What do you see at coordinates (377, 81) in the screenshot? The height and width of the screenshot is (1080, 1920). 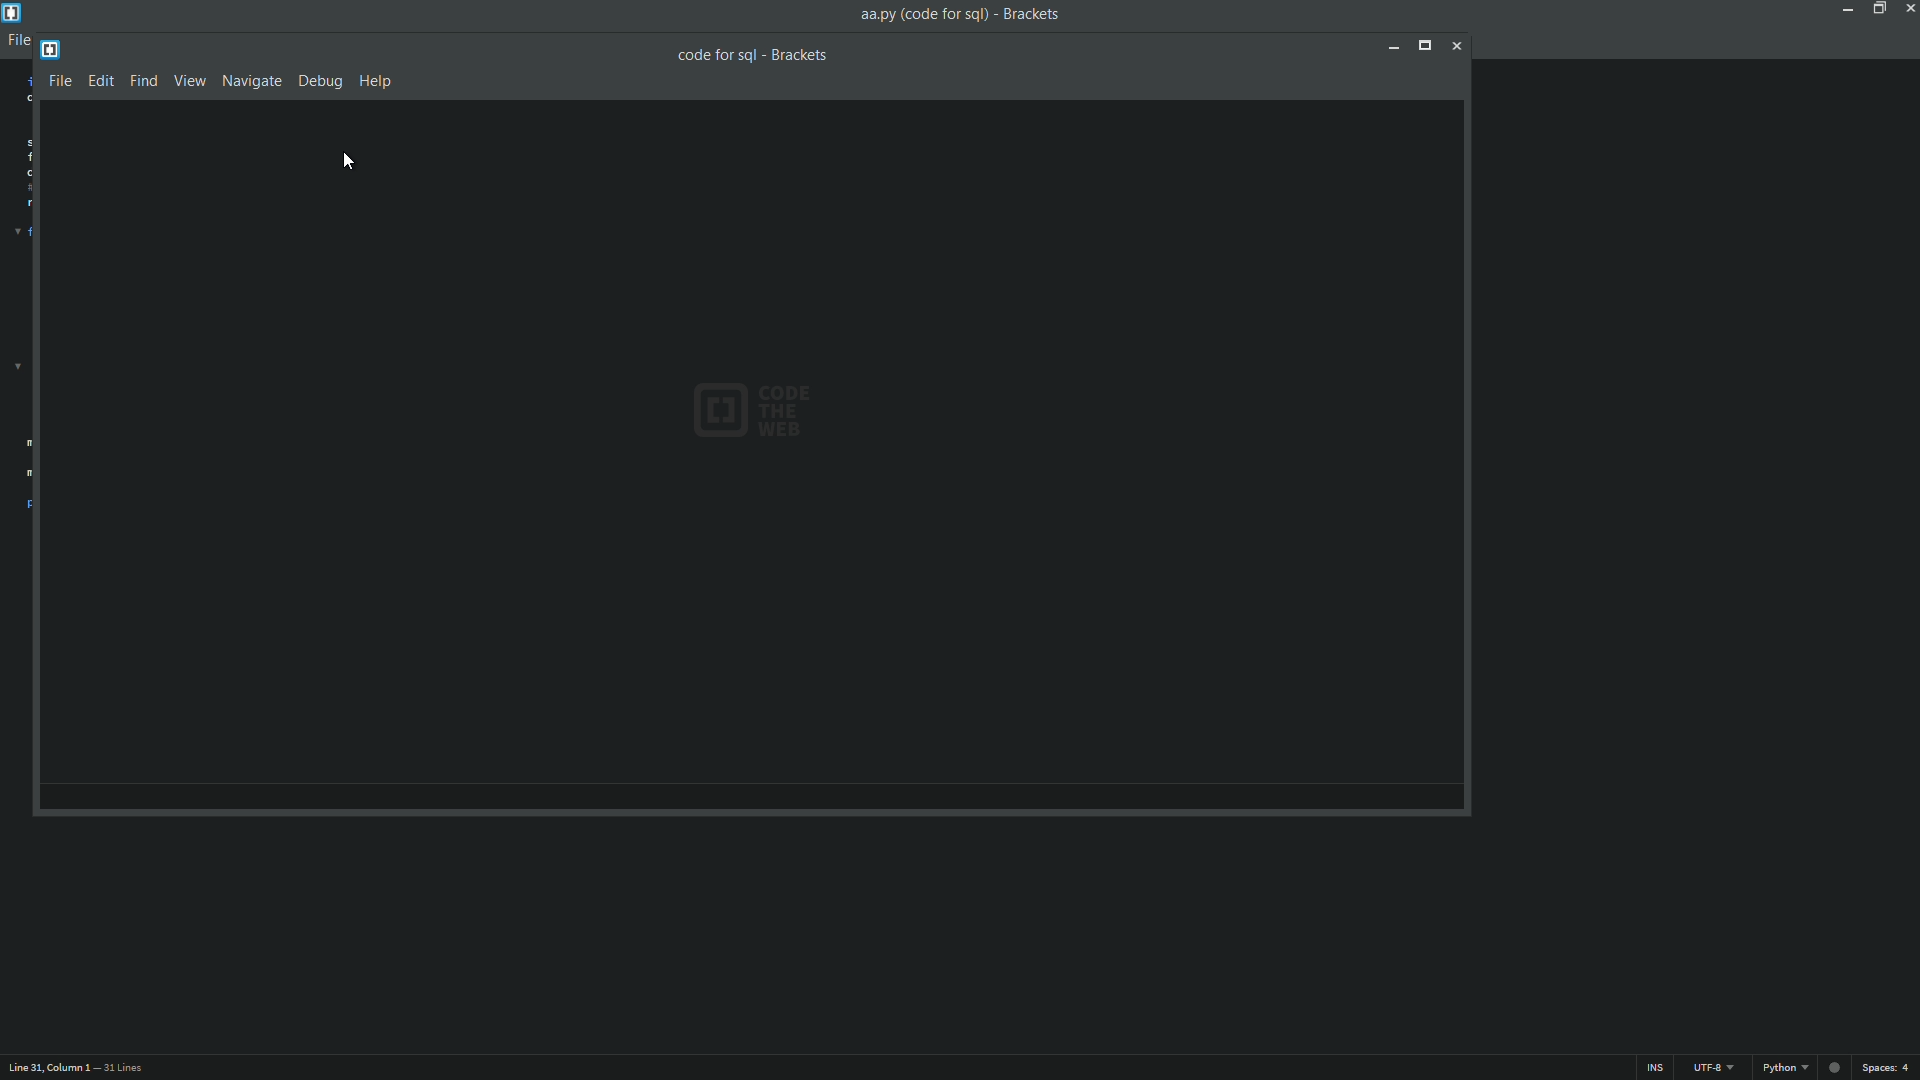 I see `Help` at bounding box center [377, 81].